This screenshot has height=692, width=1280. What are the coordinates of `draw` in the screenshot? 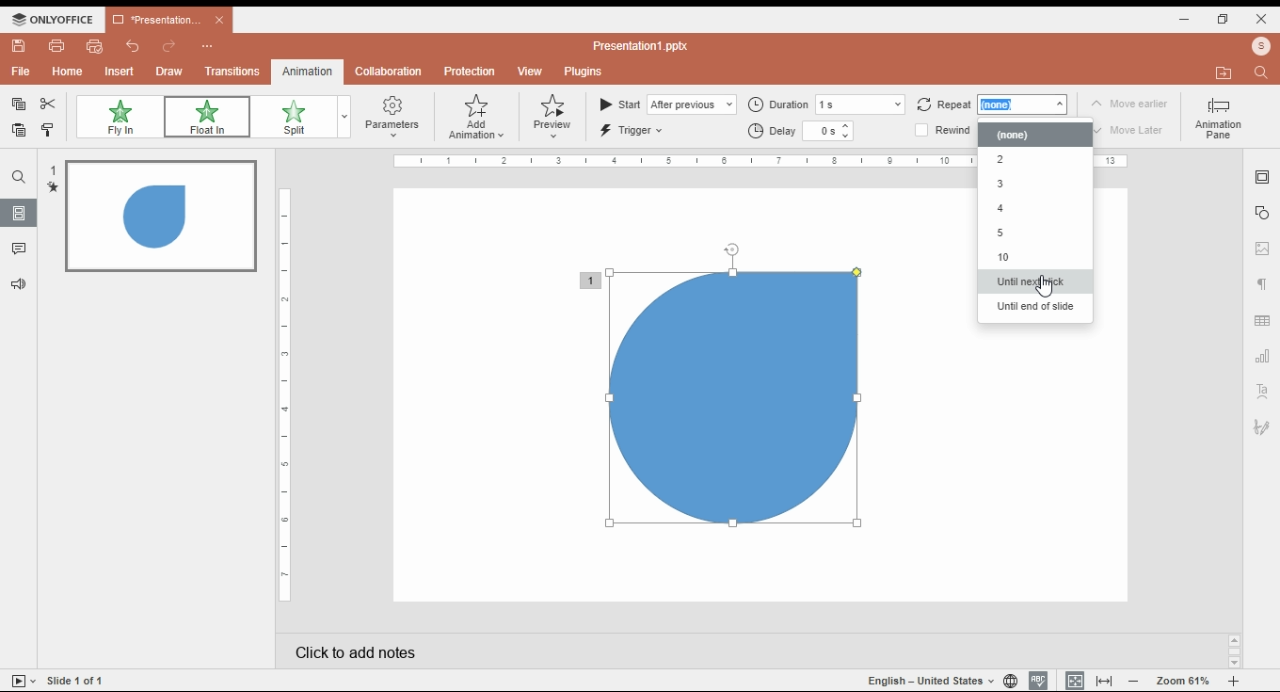 It's located at (169, 71).